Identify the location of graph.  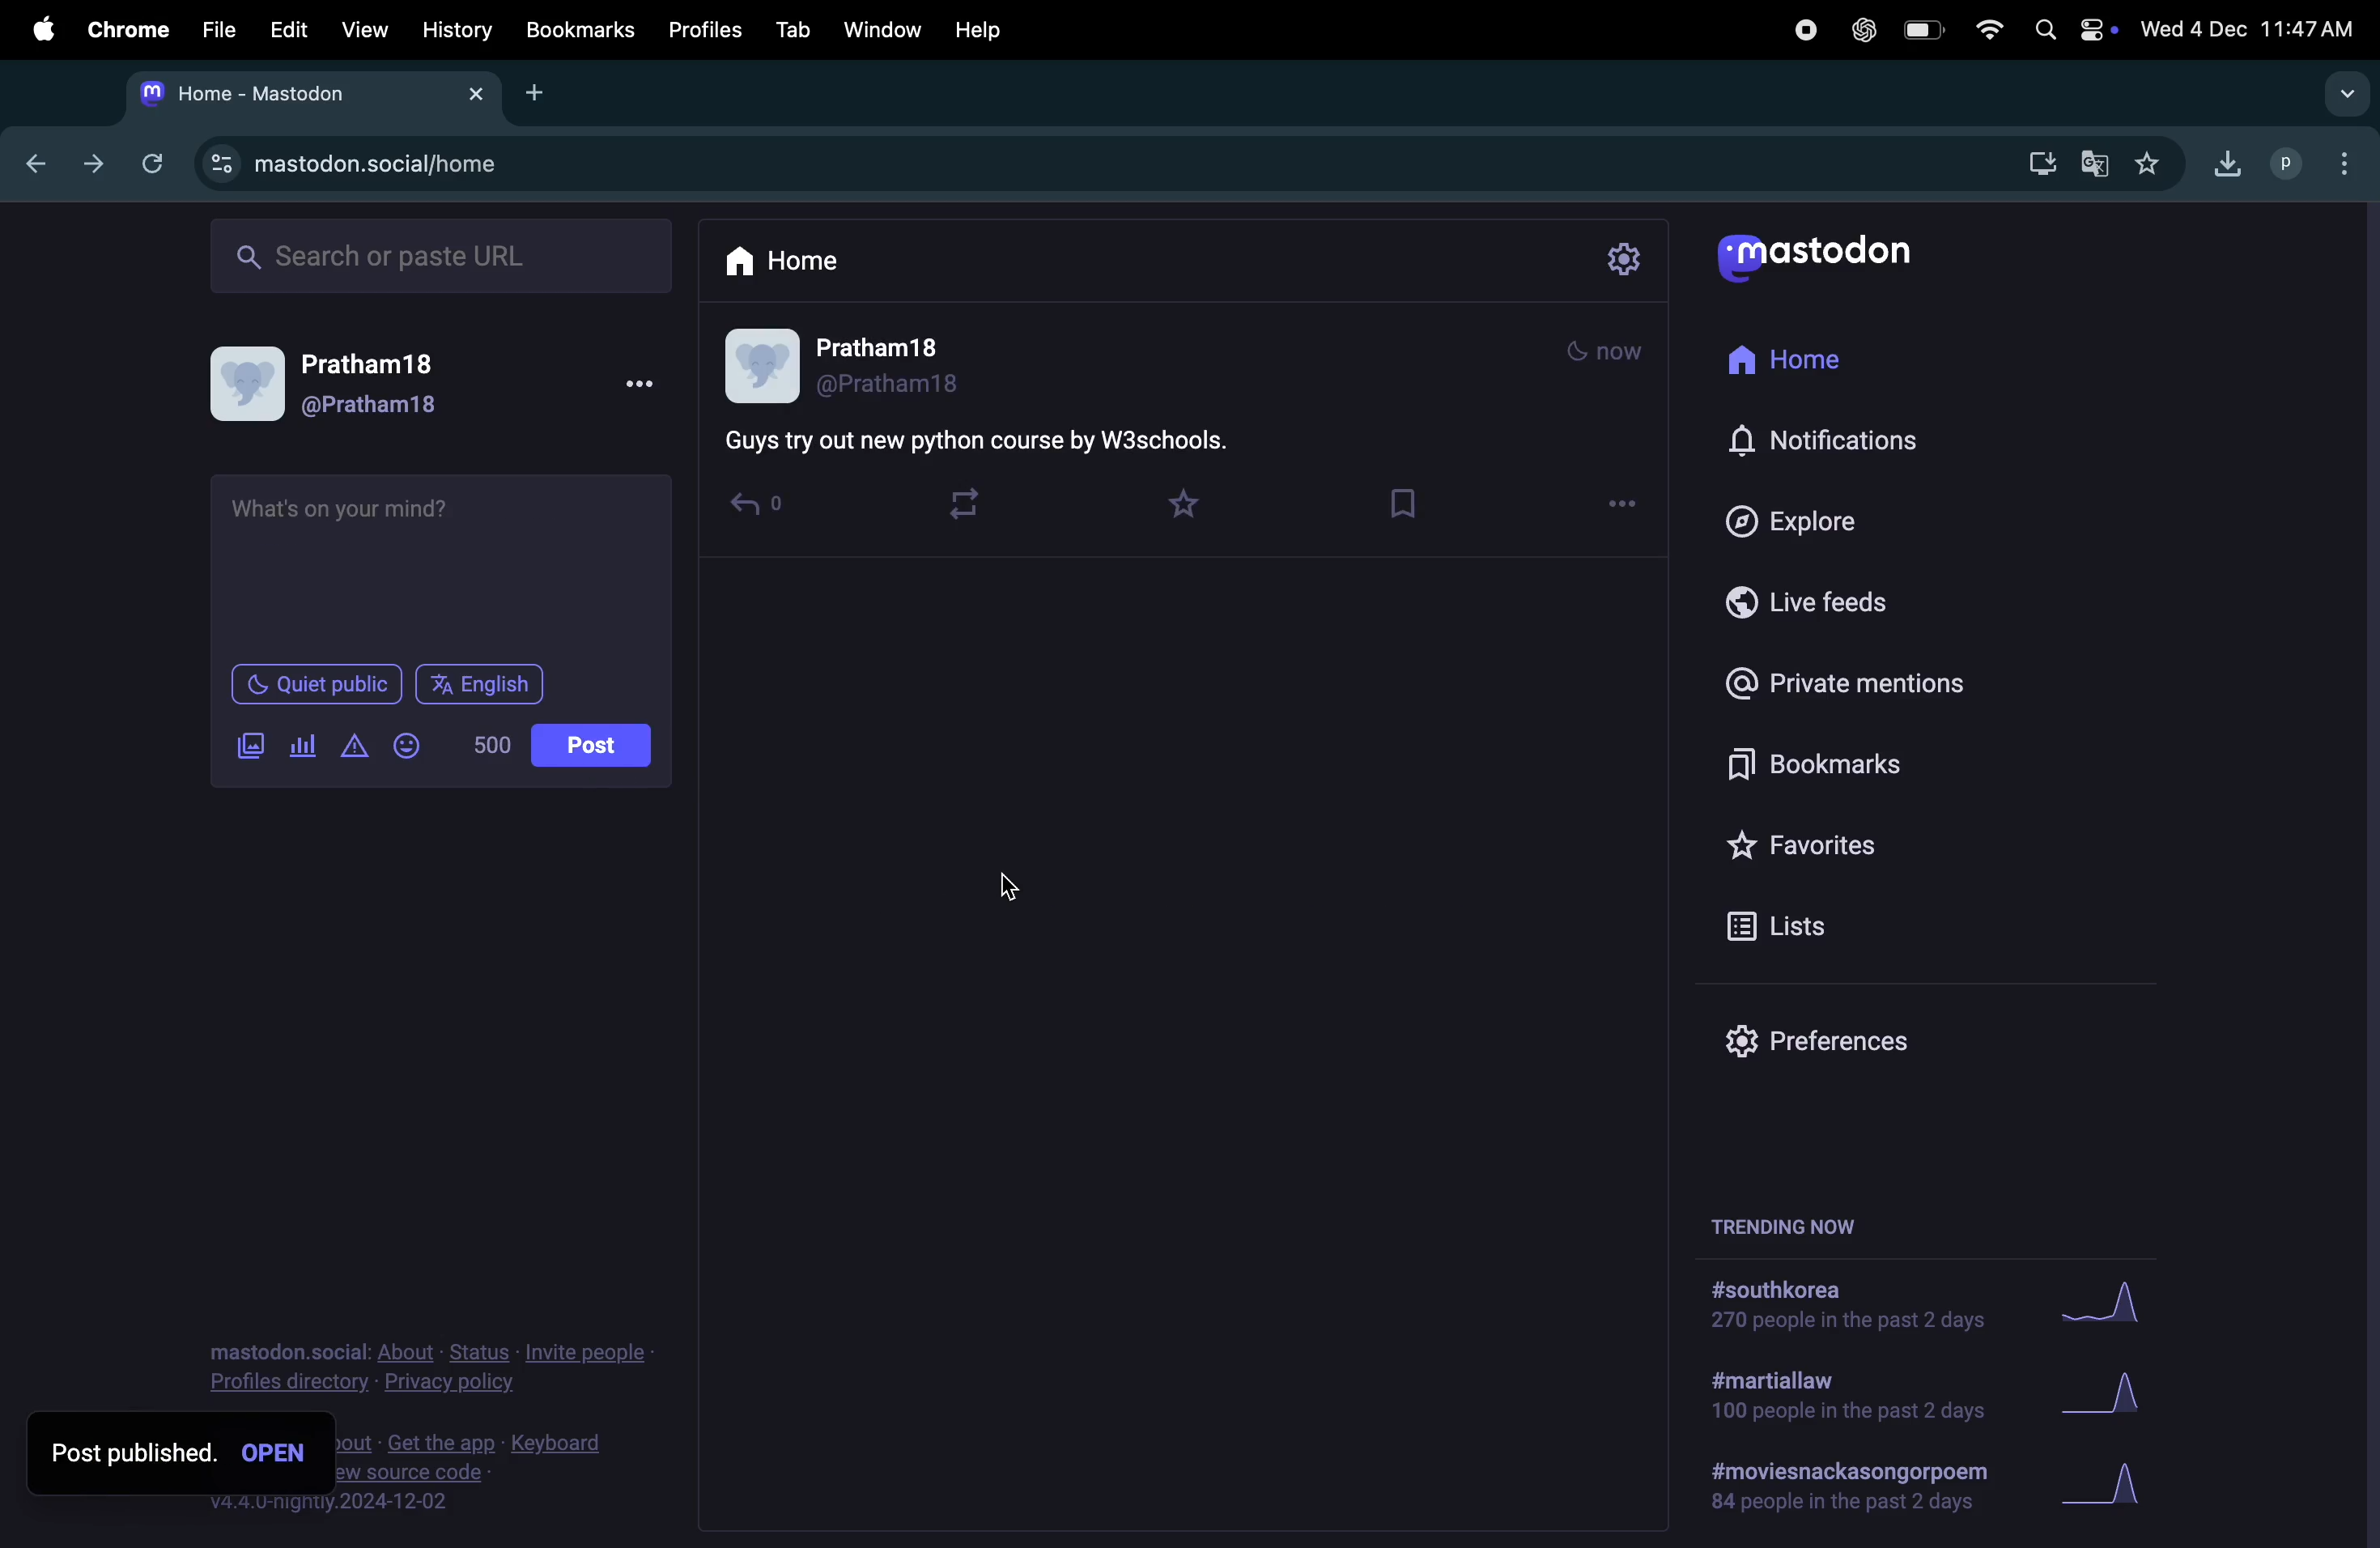
(2116, 1487).